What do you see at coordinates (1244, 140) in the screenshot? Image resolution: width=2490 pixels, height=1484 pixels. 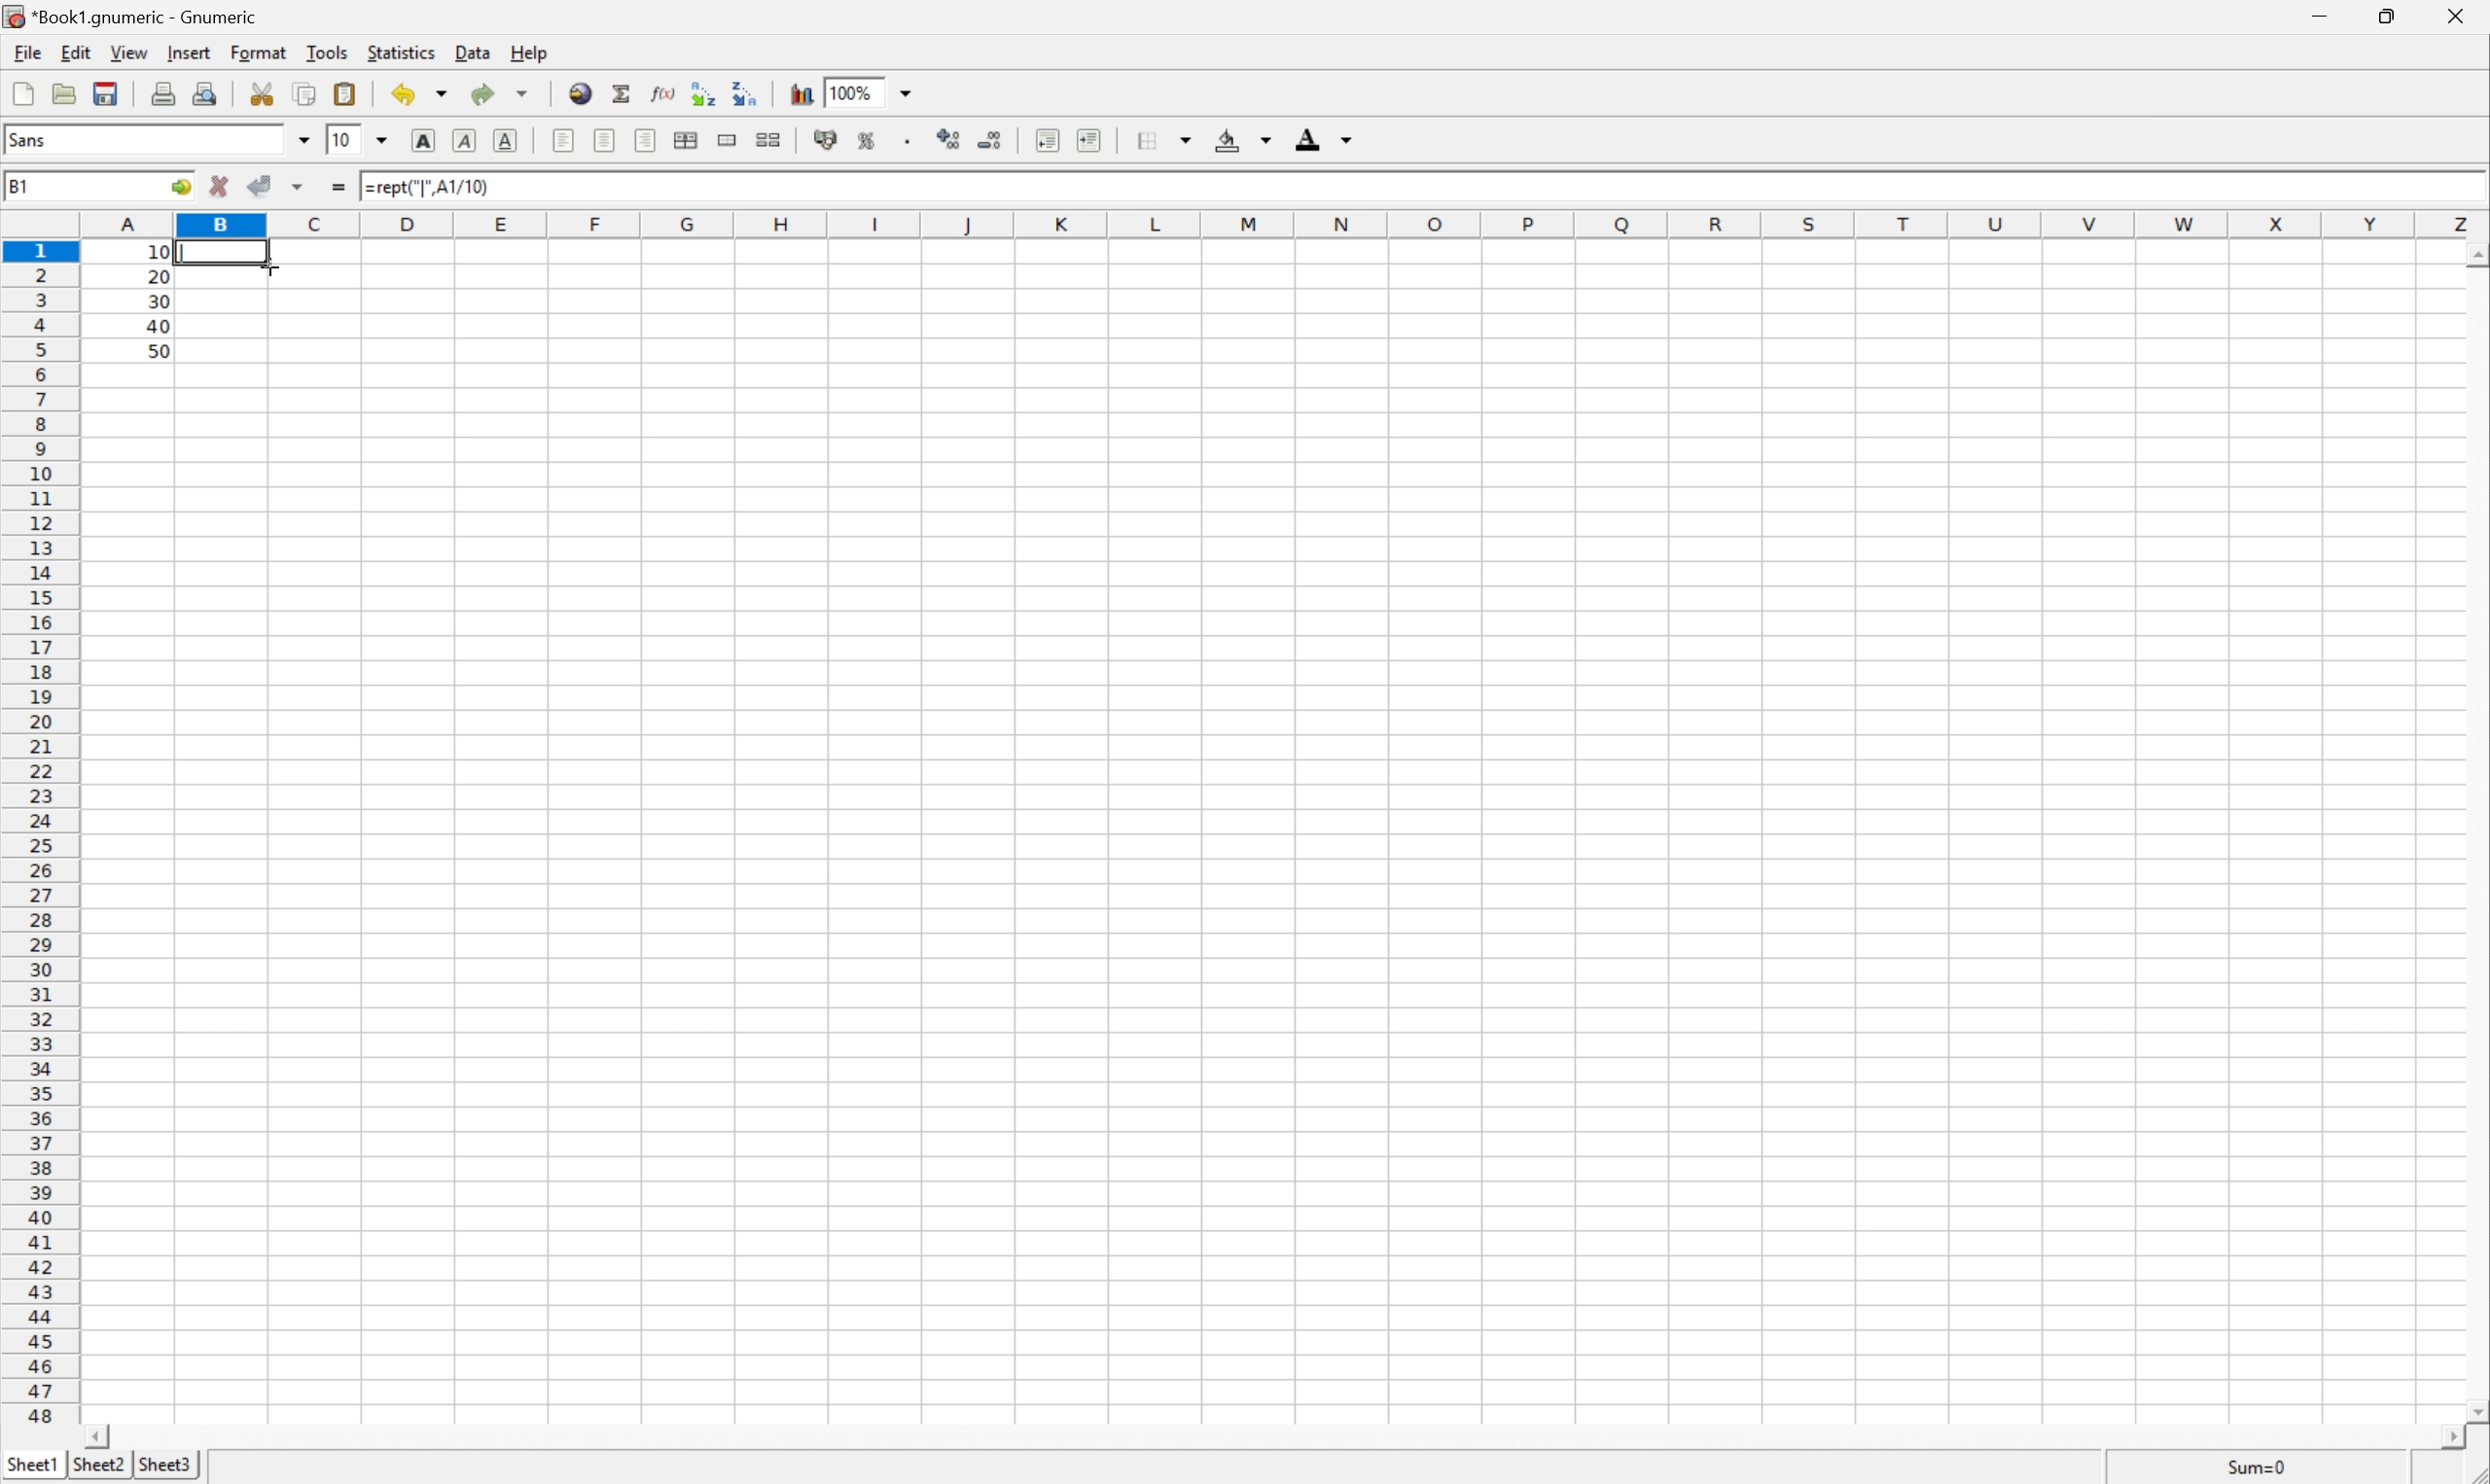 I see `Background` at bounding box center [1244, 140].